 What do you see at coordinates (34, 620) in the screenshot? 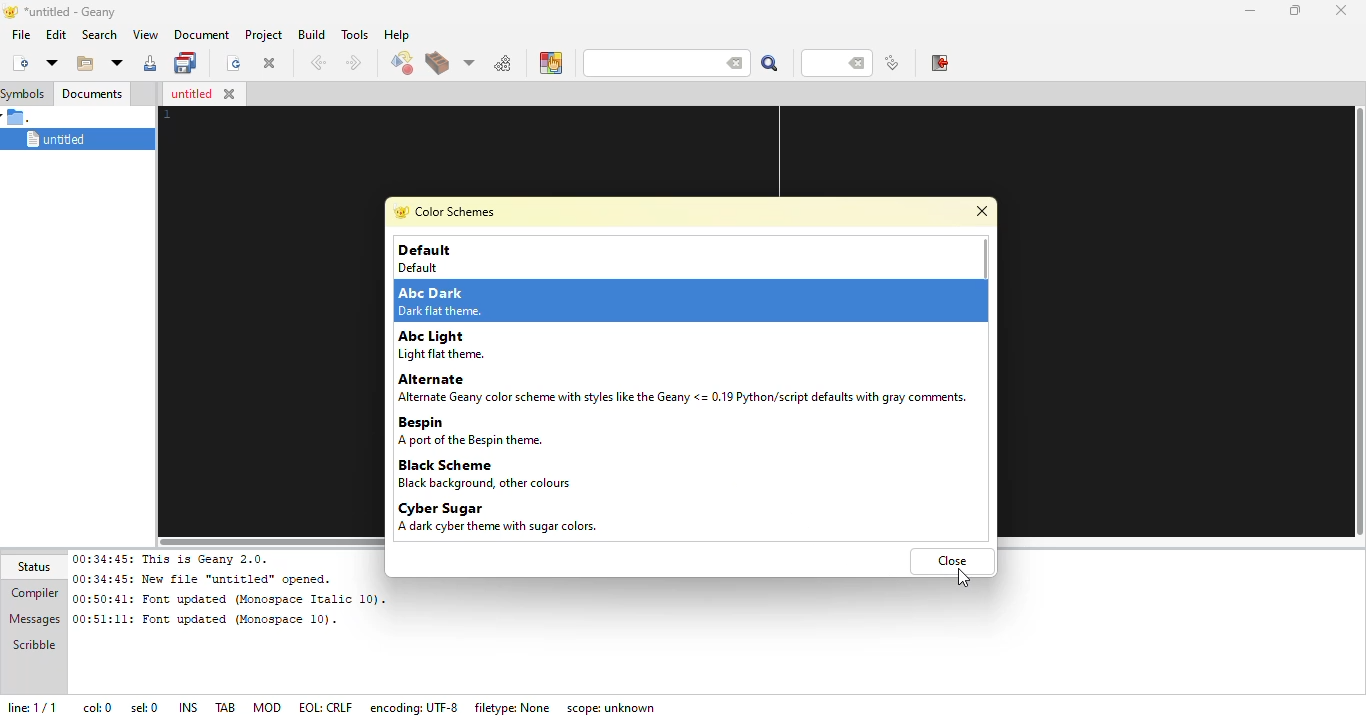
I see `messages` at bounding box center [34, 620].